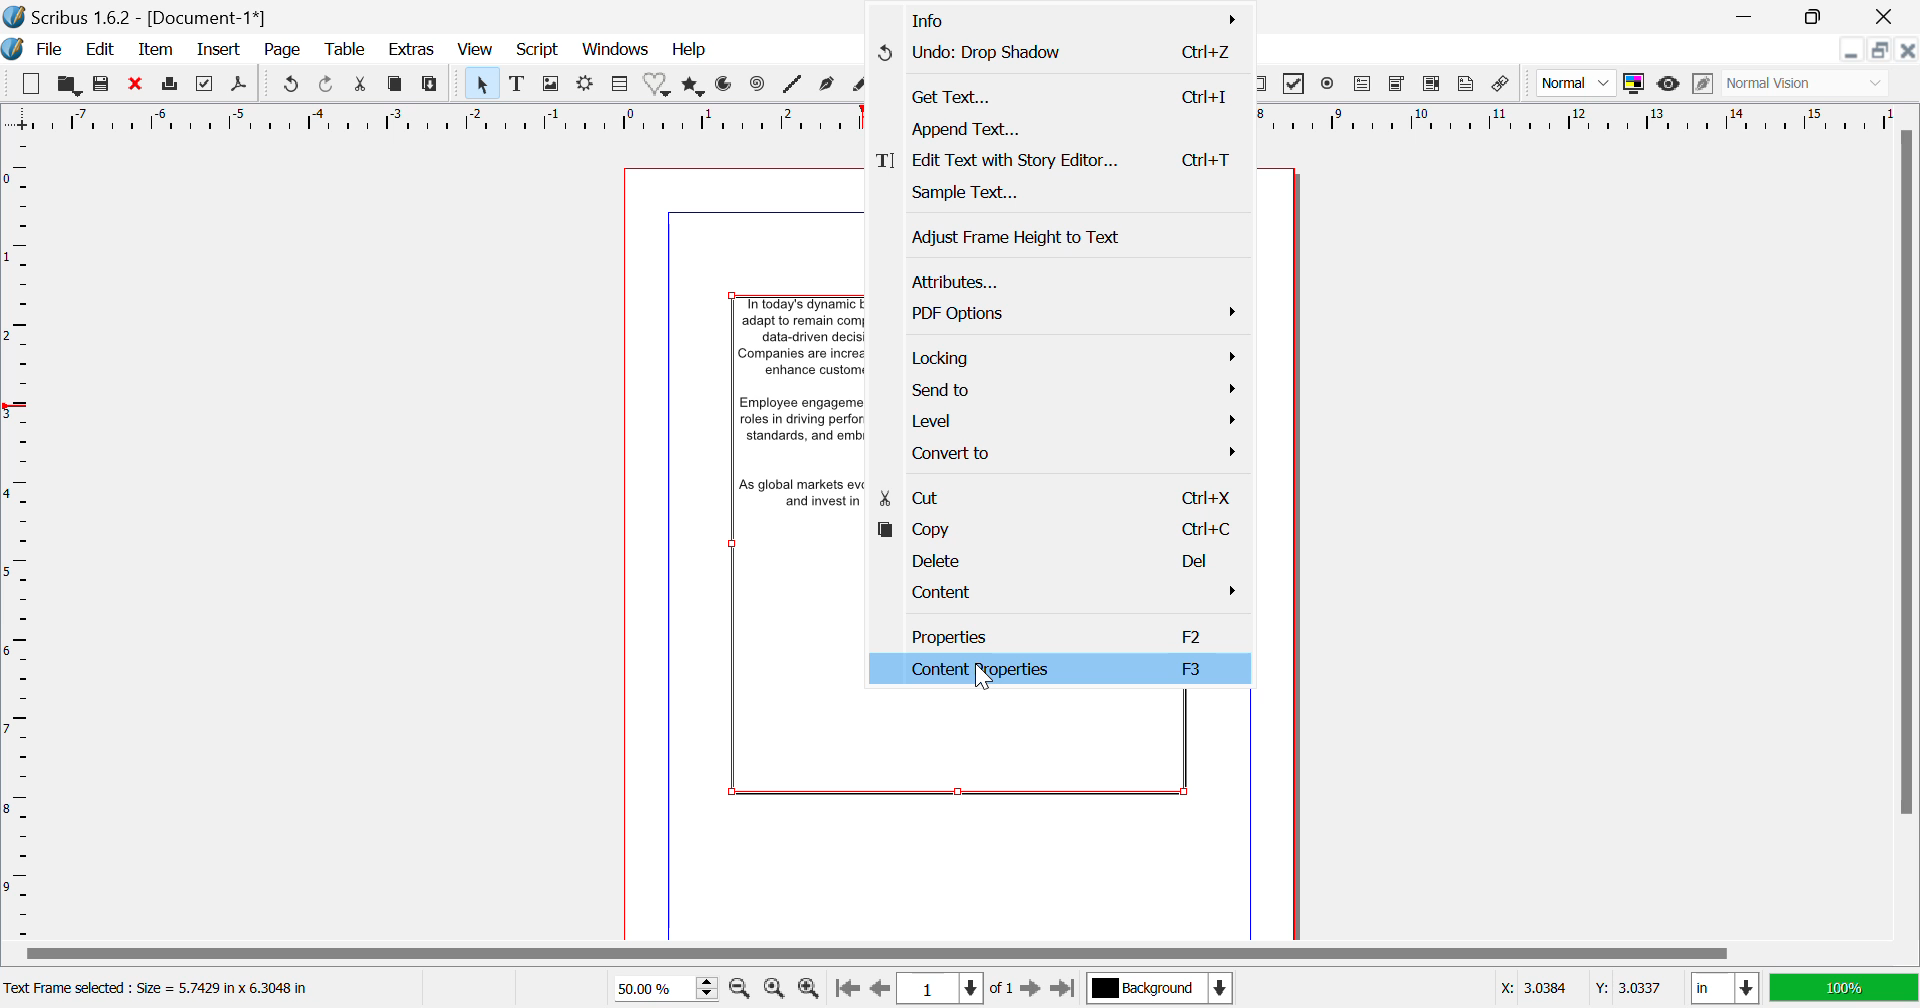 Image resolution: width=1920 pixels, height=1008 pixels. I want to click on Text Annotation, so click(1466, 86).